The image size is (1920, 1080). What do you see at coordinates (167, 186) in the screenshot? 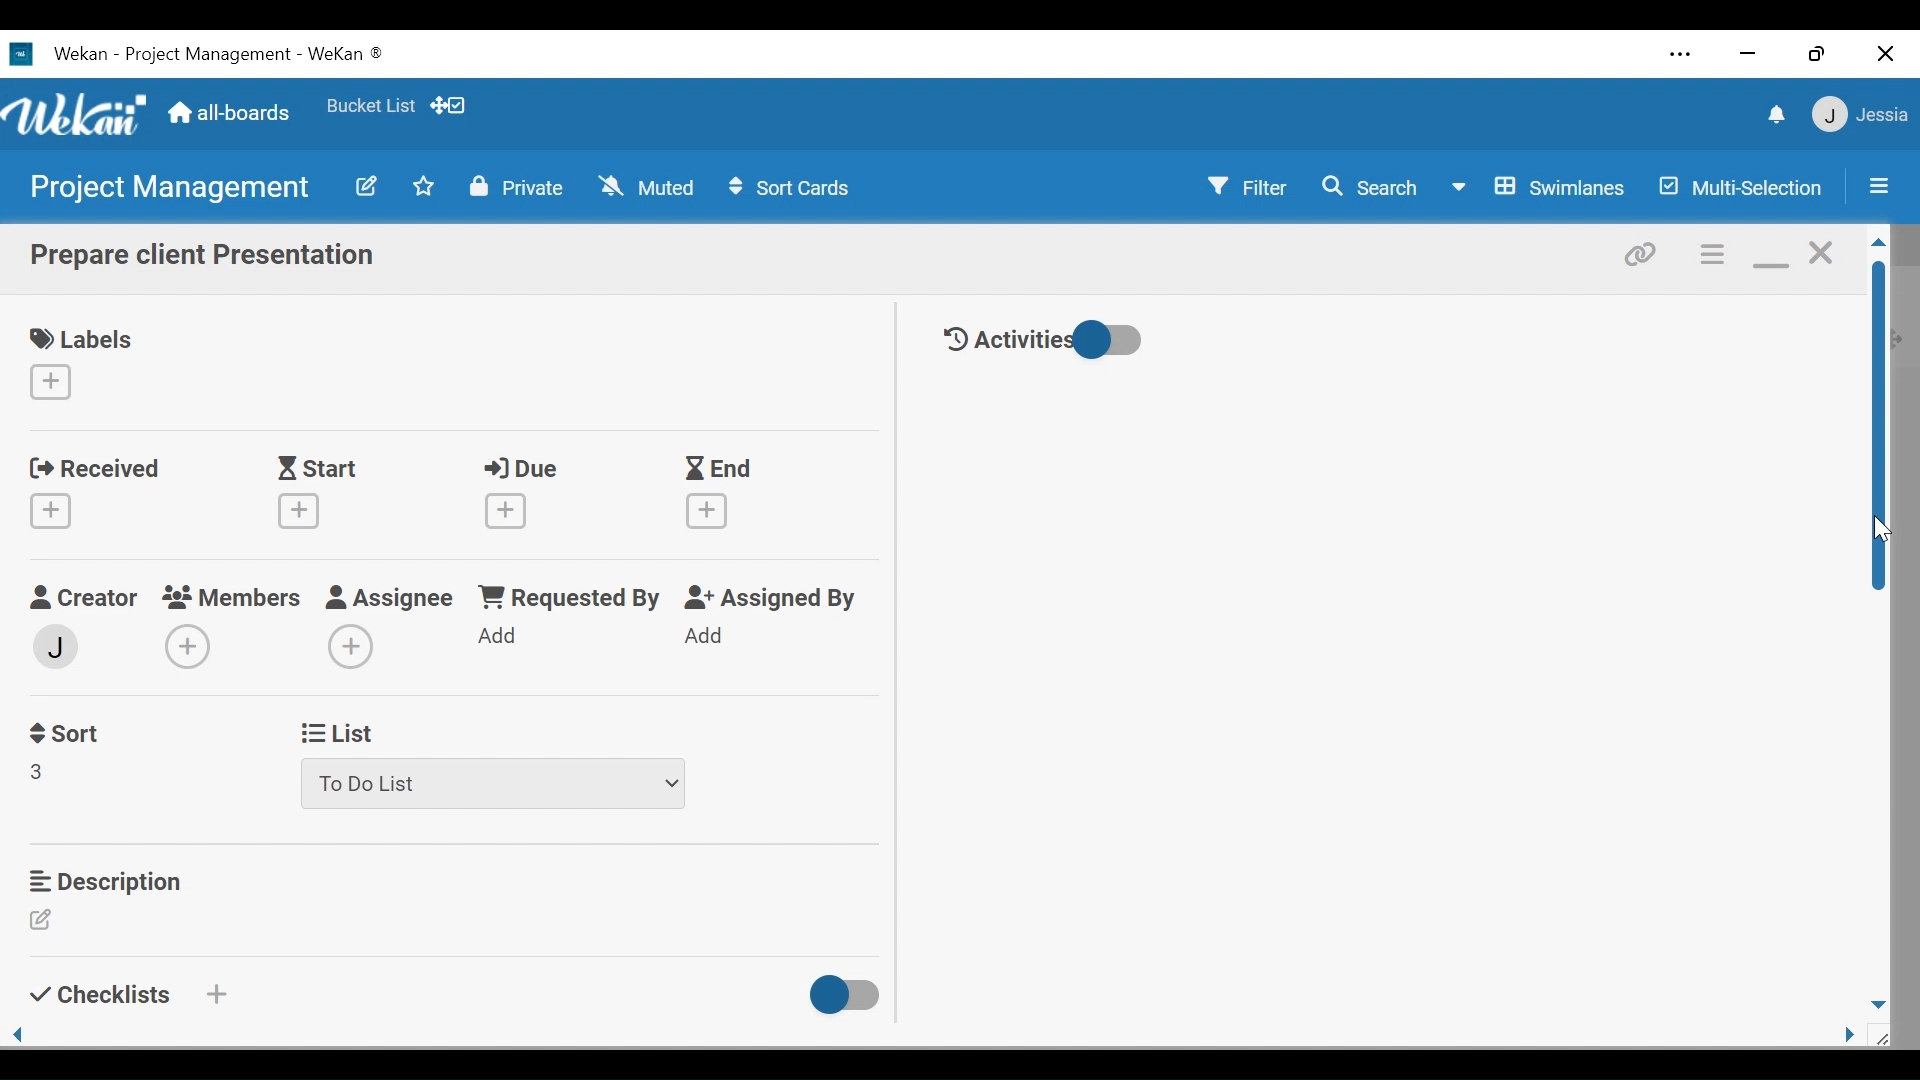
I see `Board name` at bounding box center [167, 186].